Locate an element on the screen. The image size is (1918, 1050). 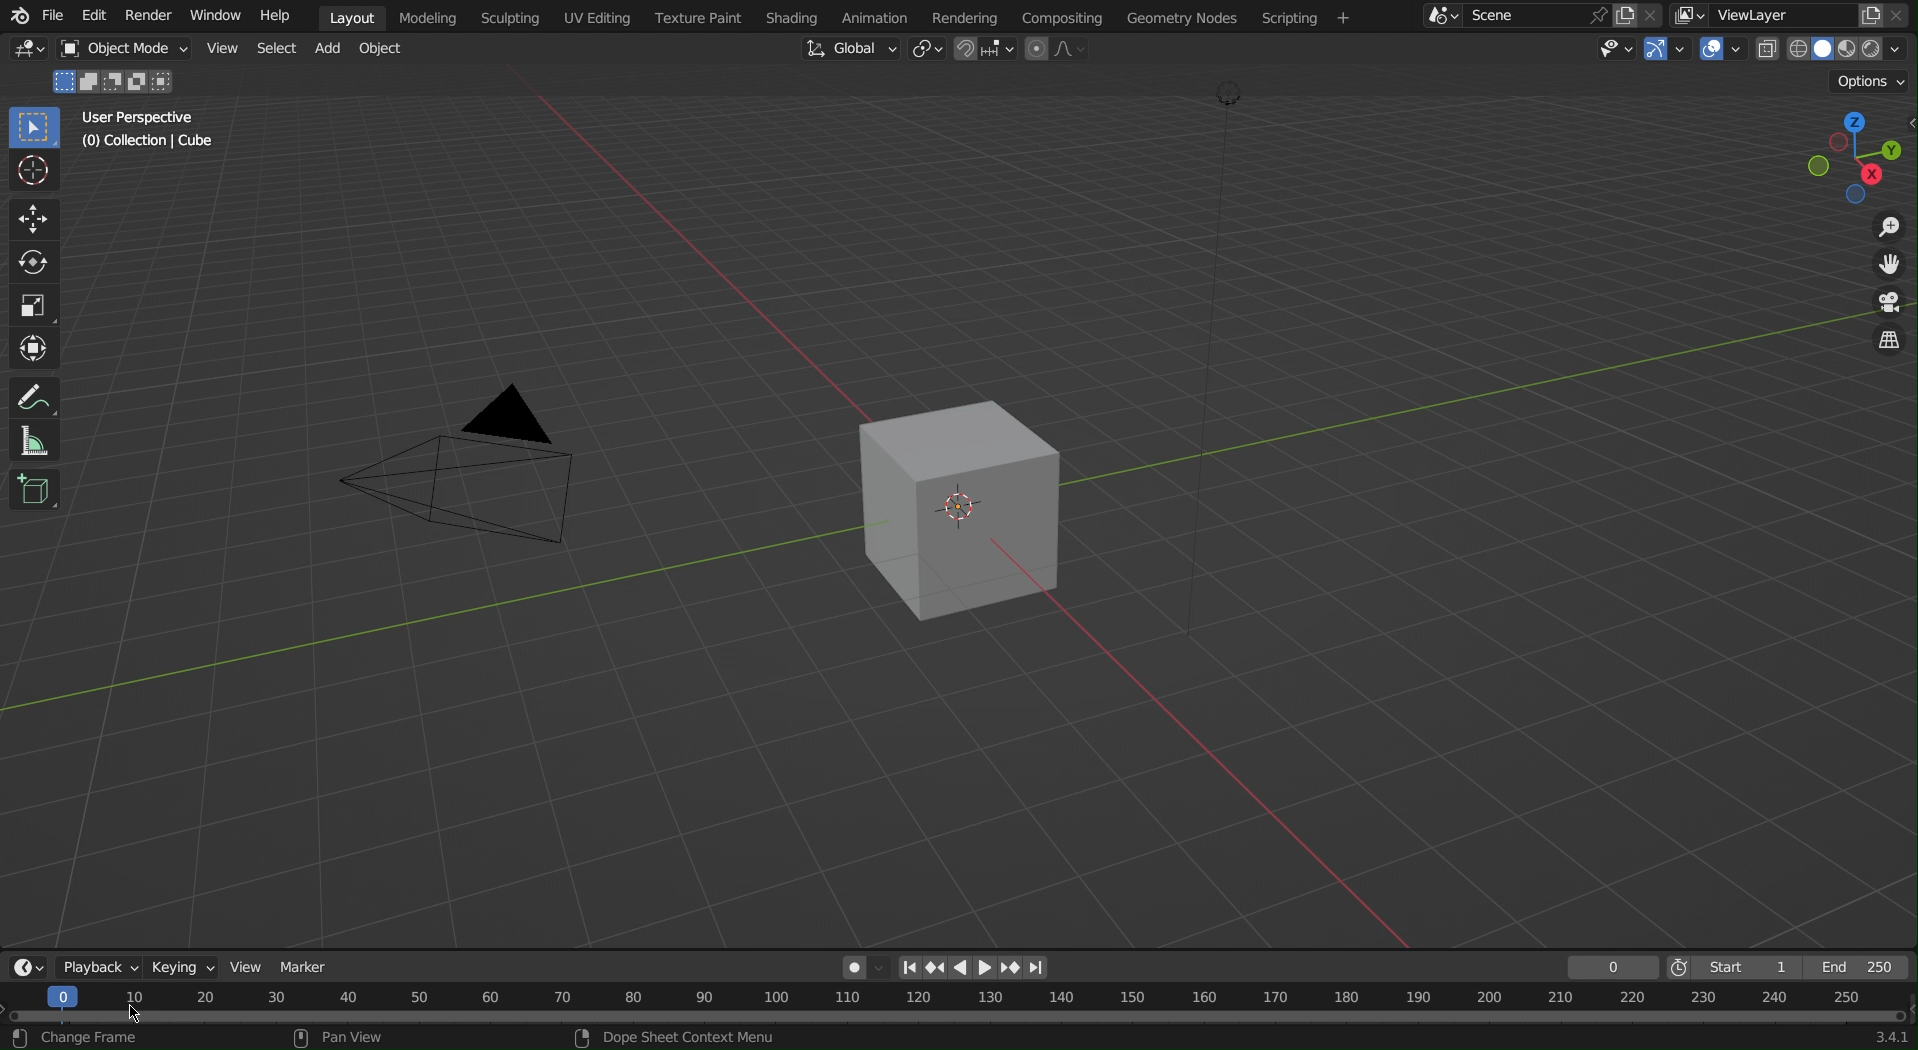
Select Box is located at coordinates (36, 126).